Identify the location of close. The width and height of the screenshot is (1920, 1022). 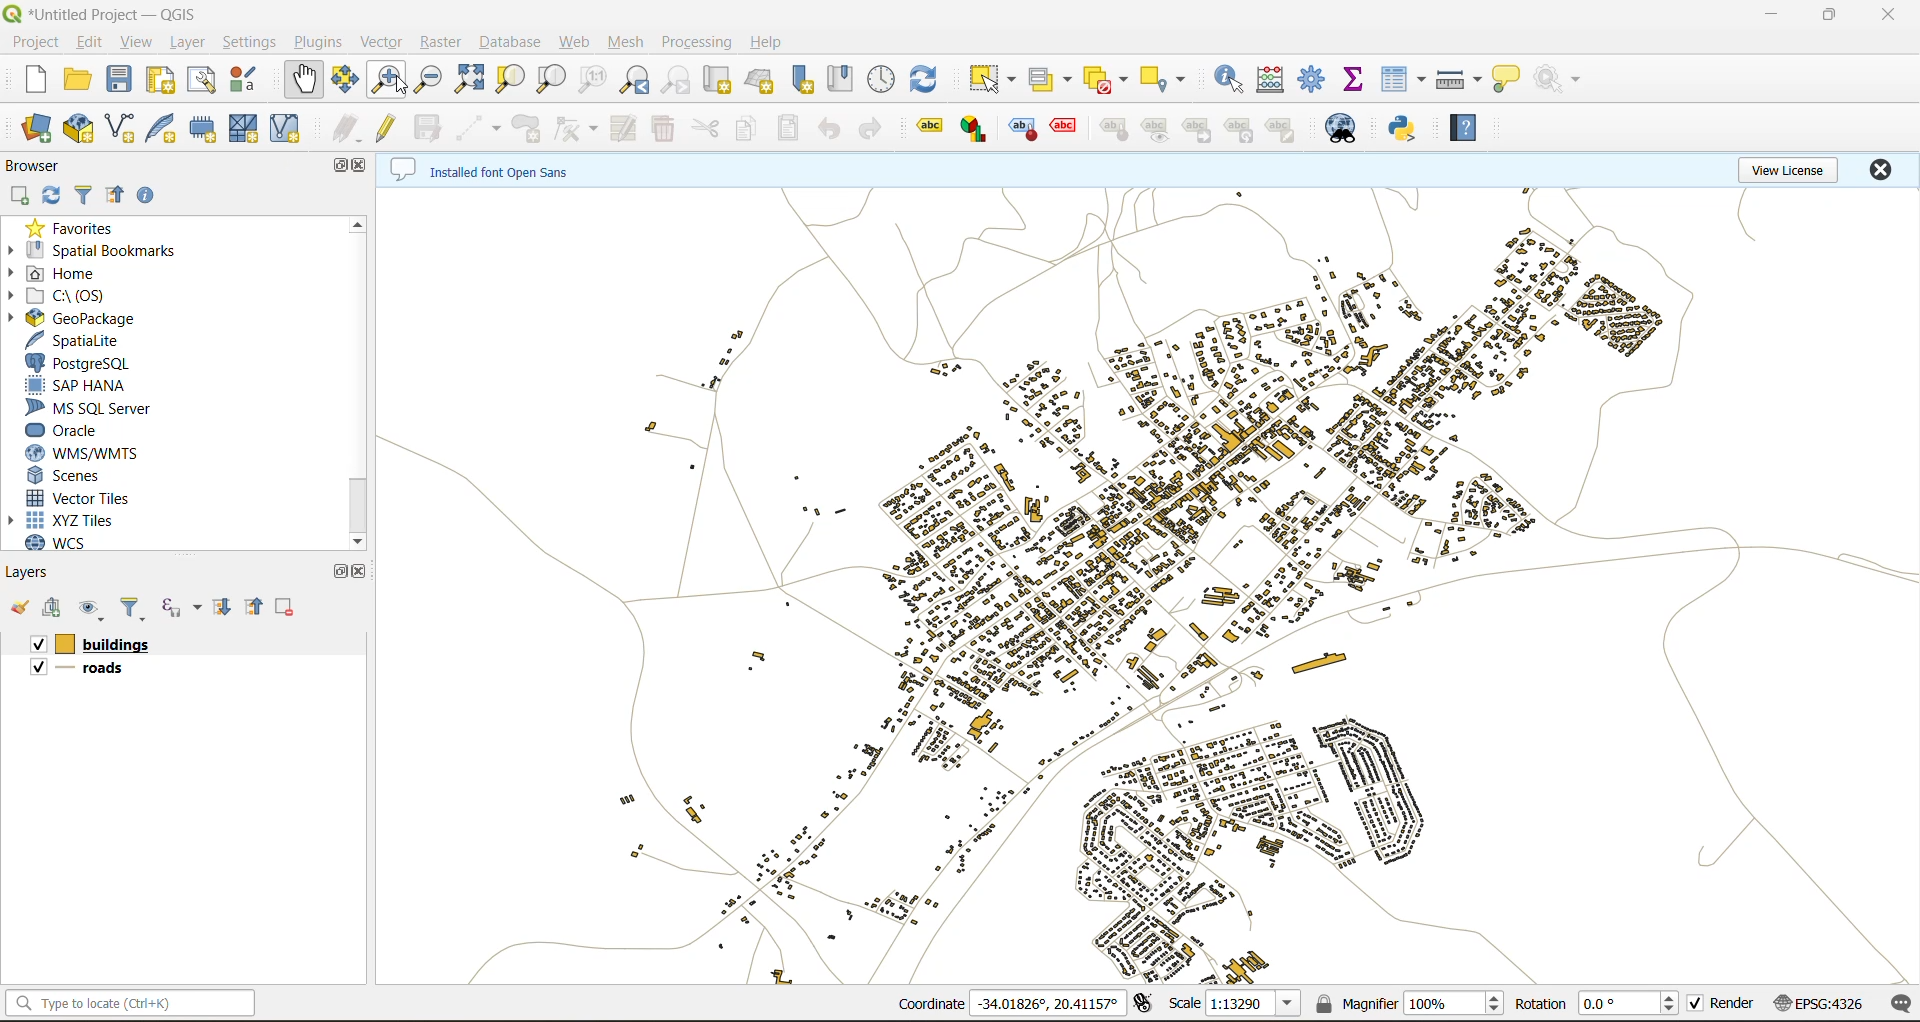
(365, 573).